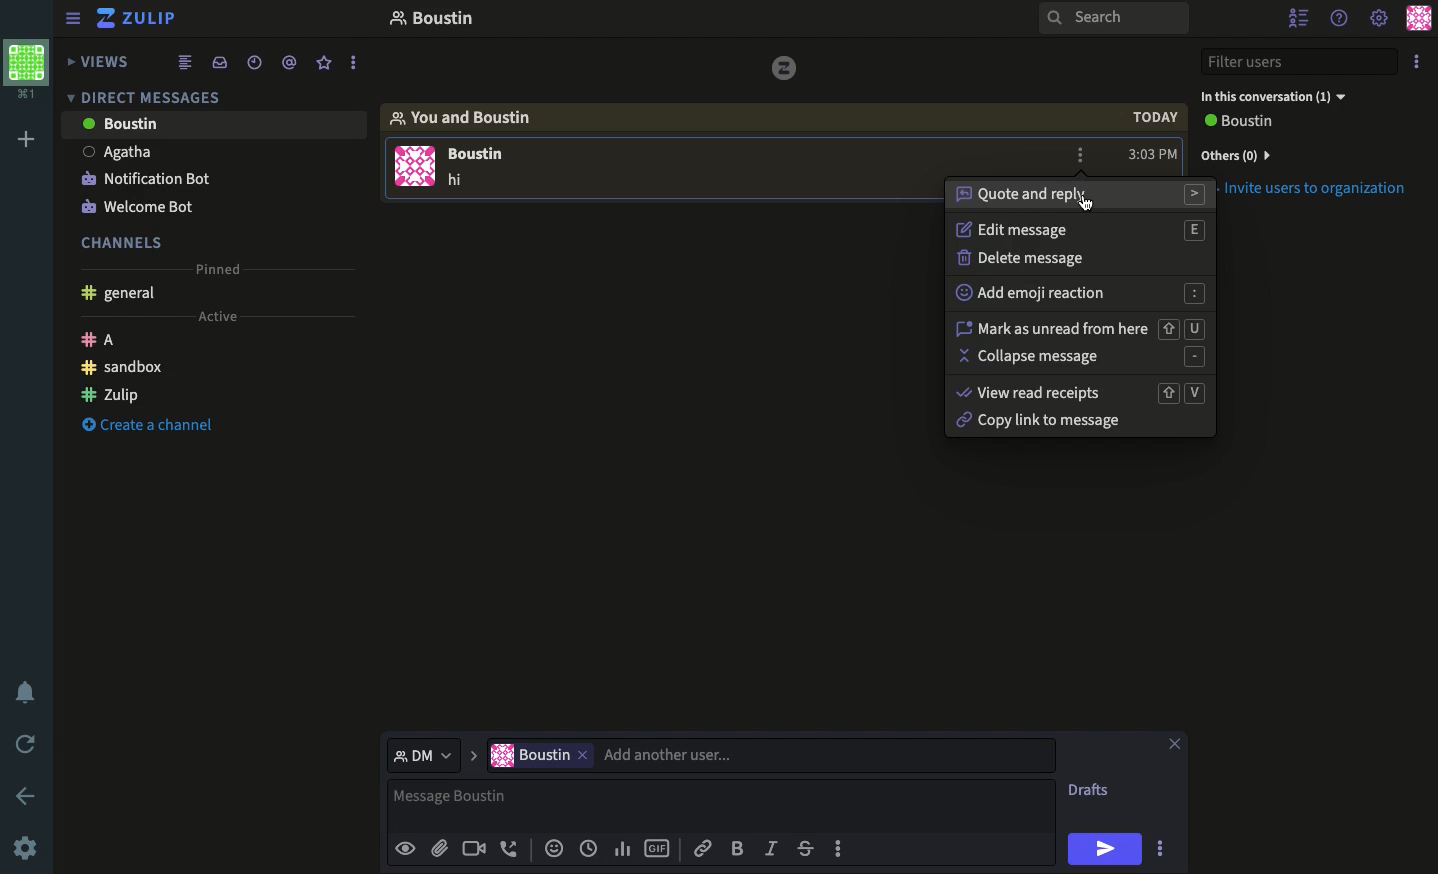  I want to click on Create channel, so click(149, 427).